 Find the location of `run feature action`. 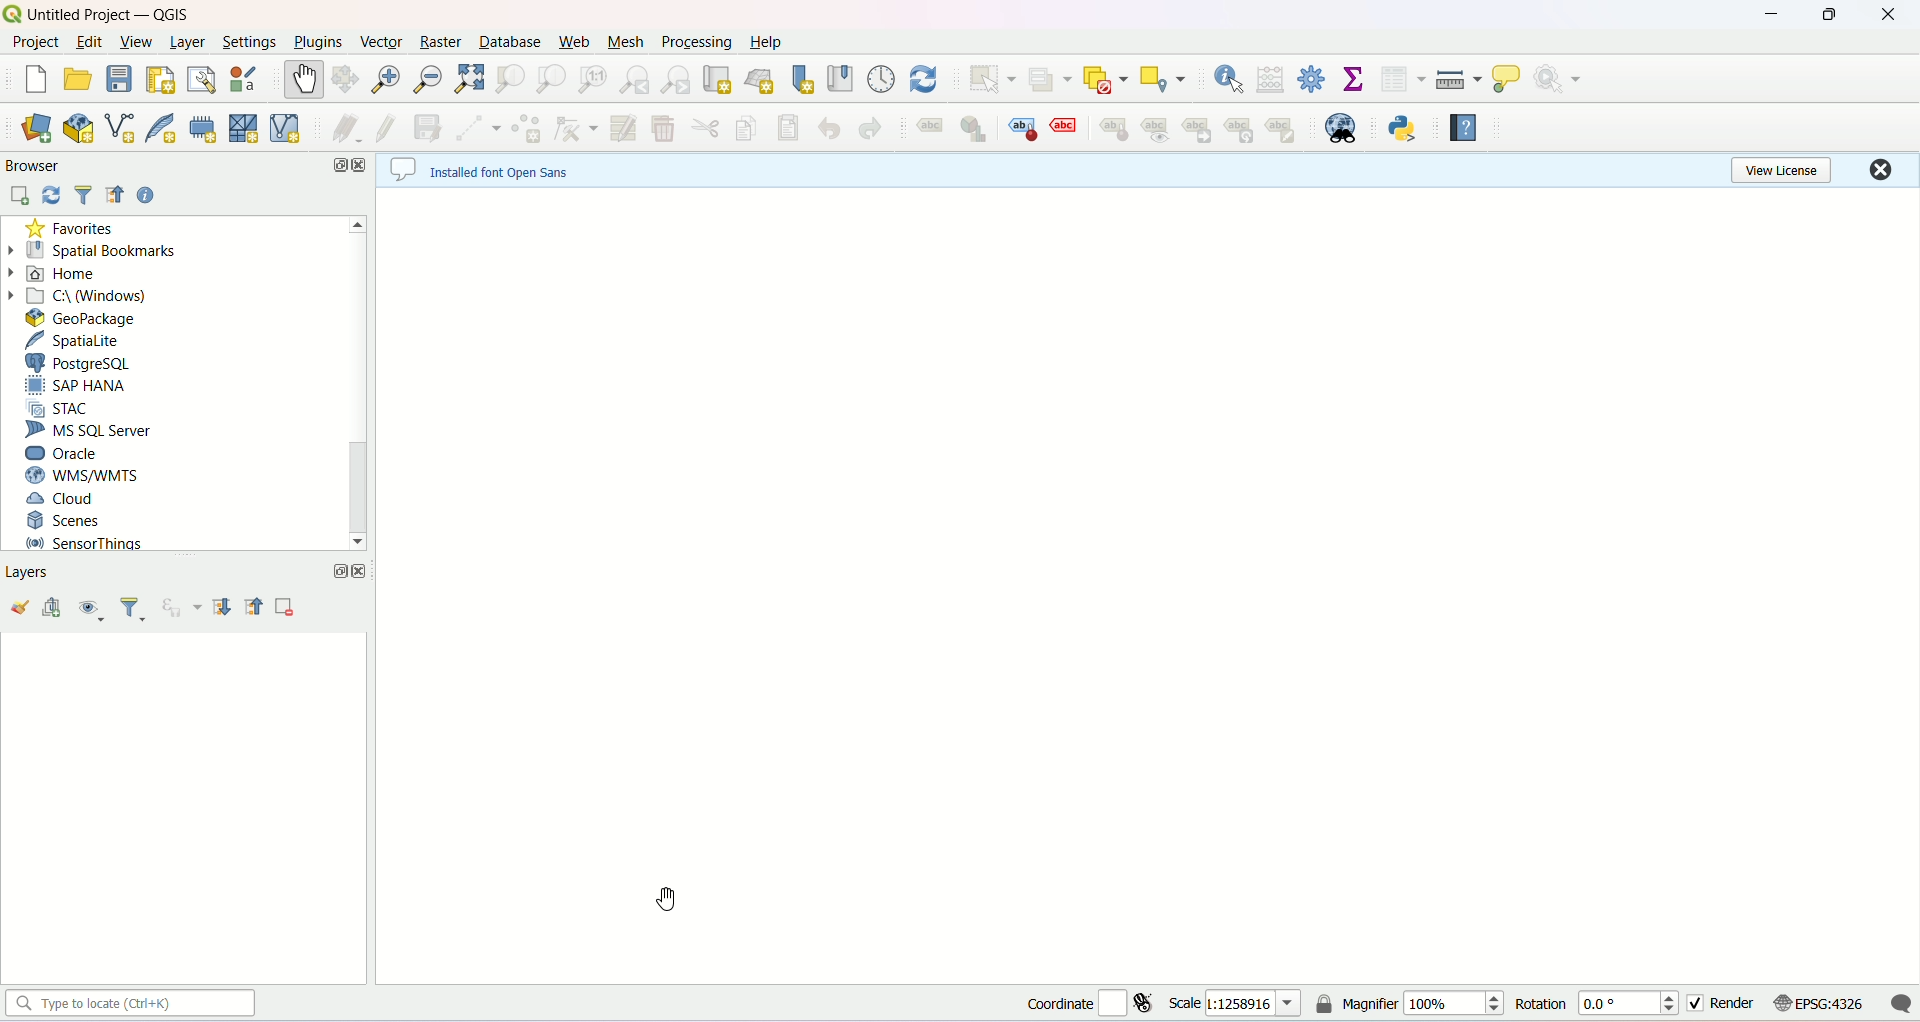

run feature action is located at coordinates (1557, 77).